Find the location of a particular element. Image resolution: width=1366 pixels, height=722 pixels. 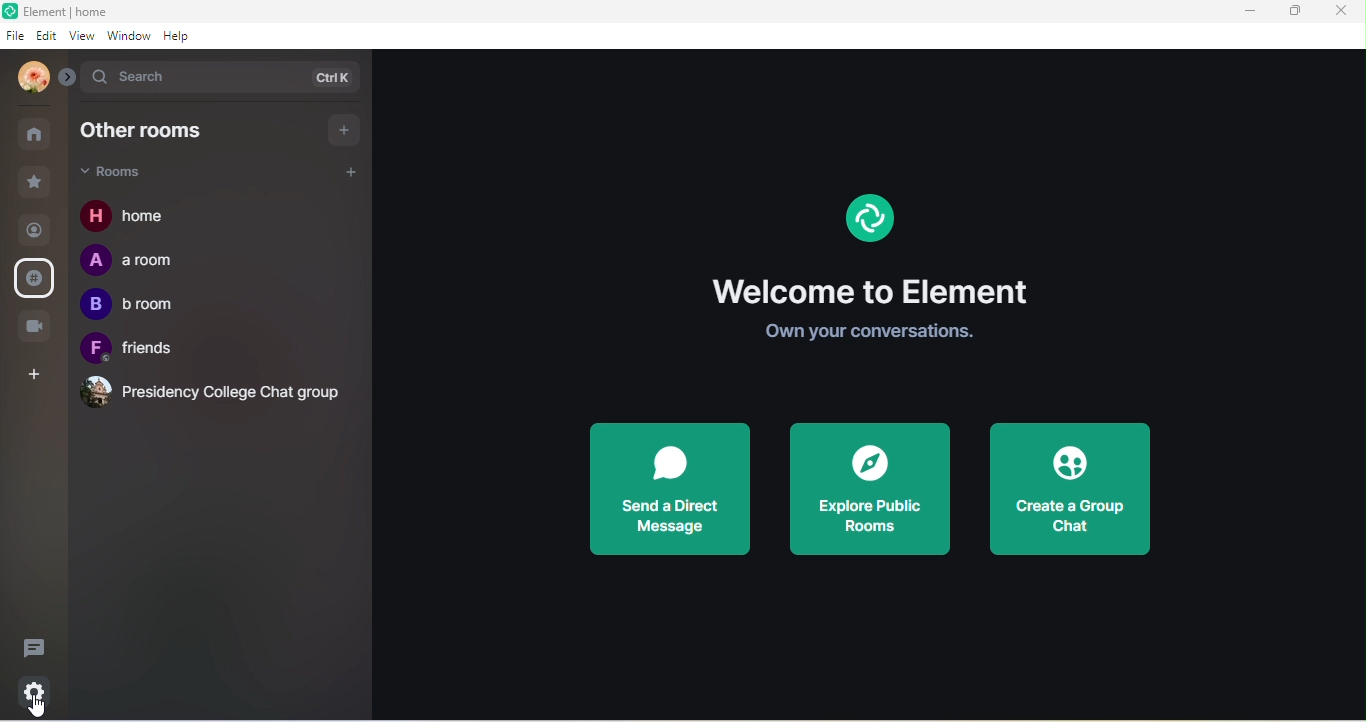

add is located at coordinates (351, 170).